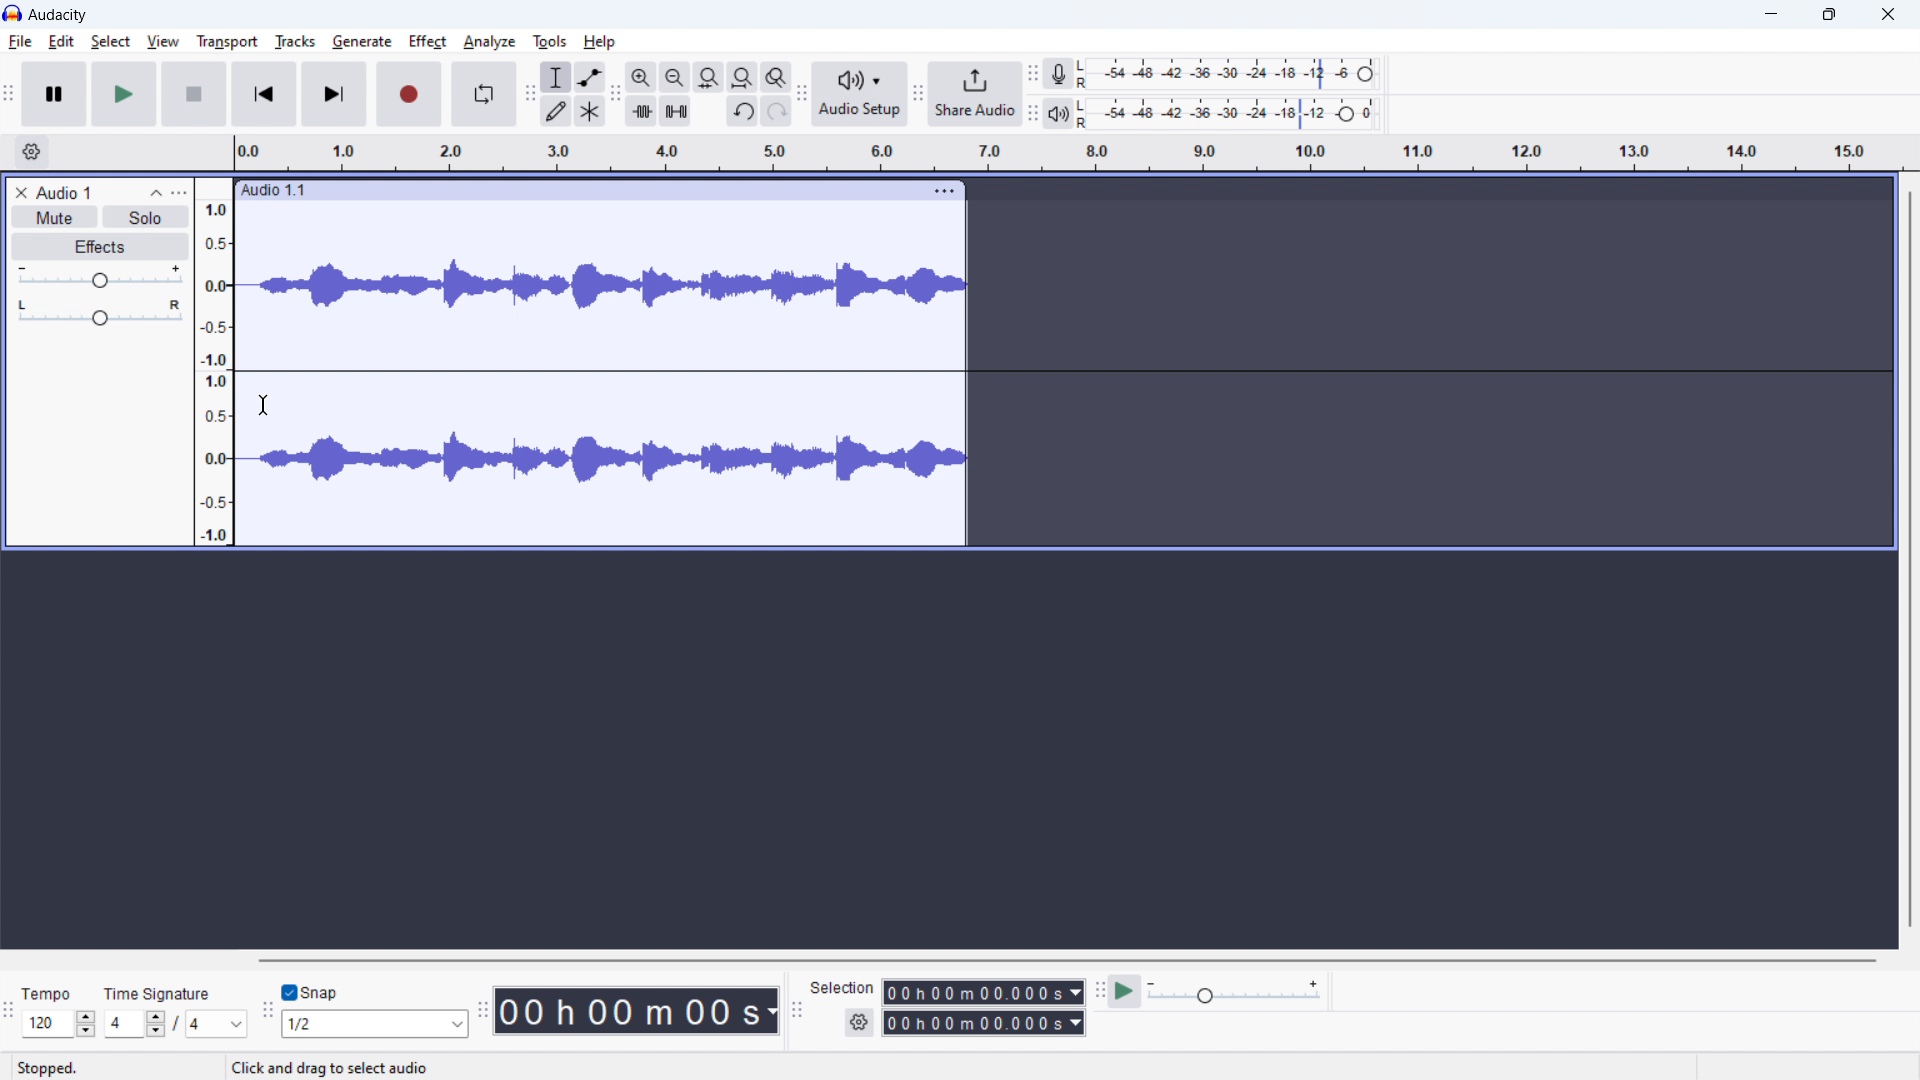 The image size is (1920, 1080). I want to click on effects, so click(99, 246).